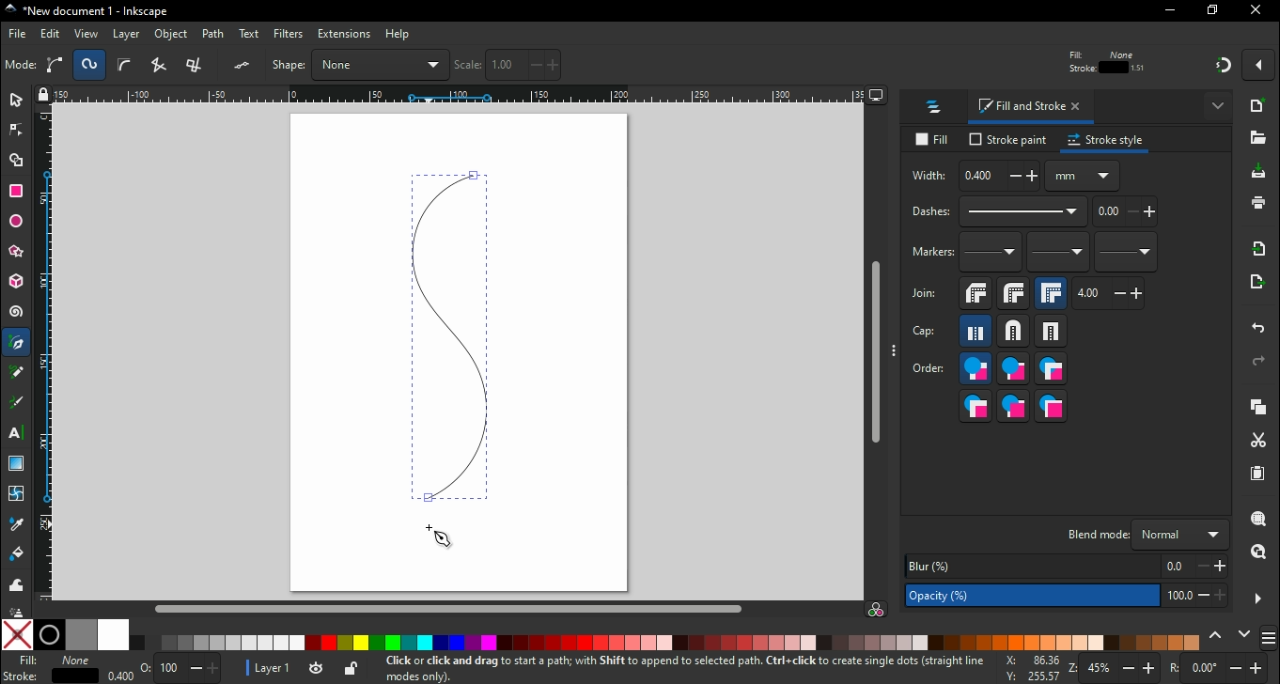 The image size is (1280, 684). Describe the element at coordinates (1106, 61) in the screenshot. I see `stroke and fill details` at that location.